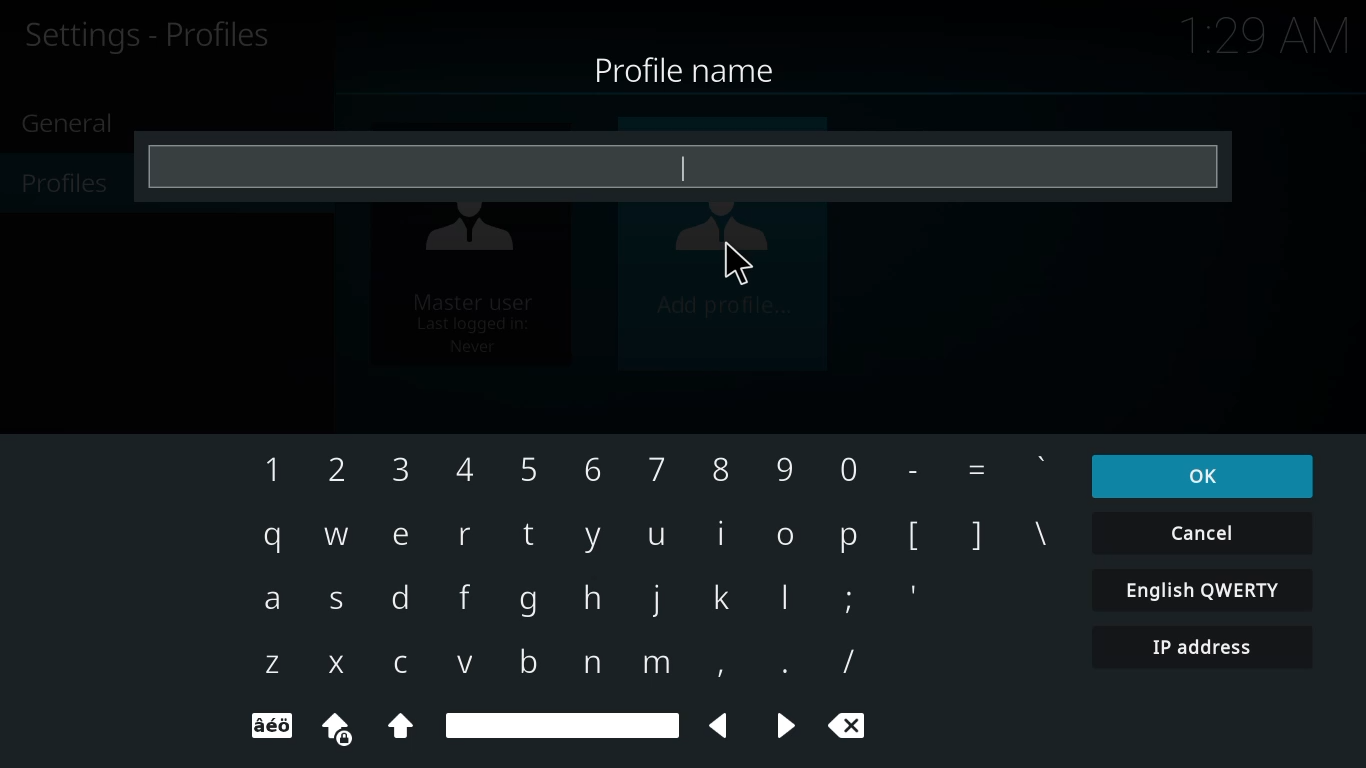 The width and height of the screenshot is (1366, 768). Describe the element at coordinates (462, 468) in the screenshot. I see `4` at that location.